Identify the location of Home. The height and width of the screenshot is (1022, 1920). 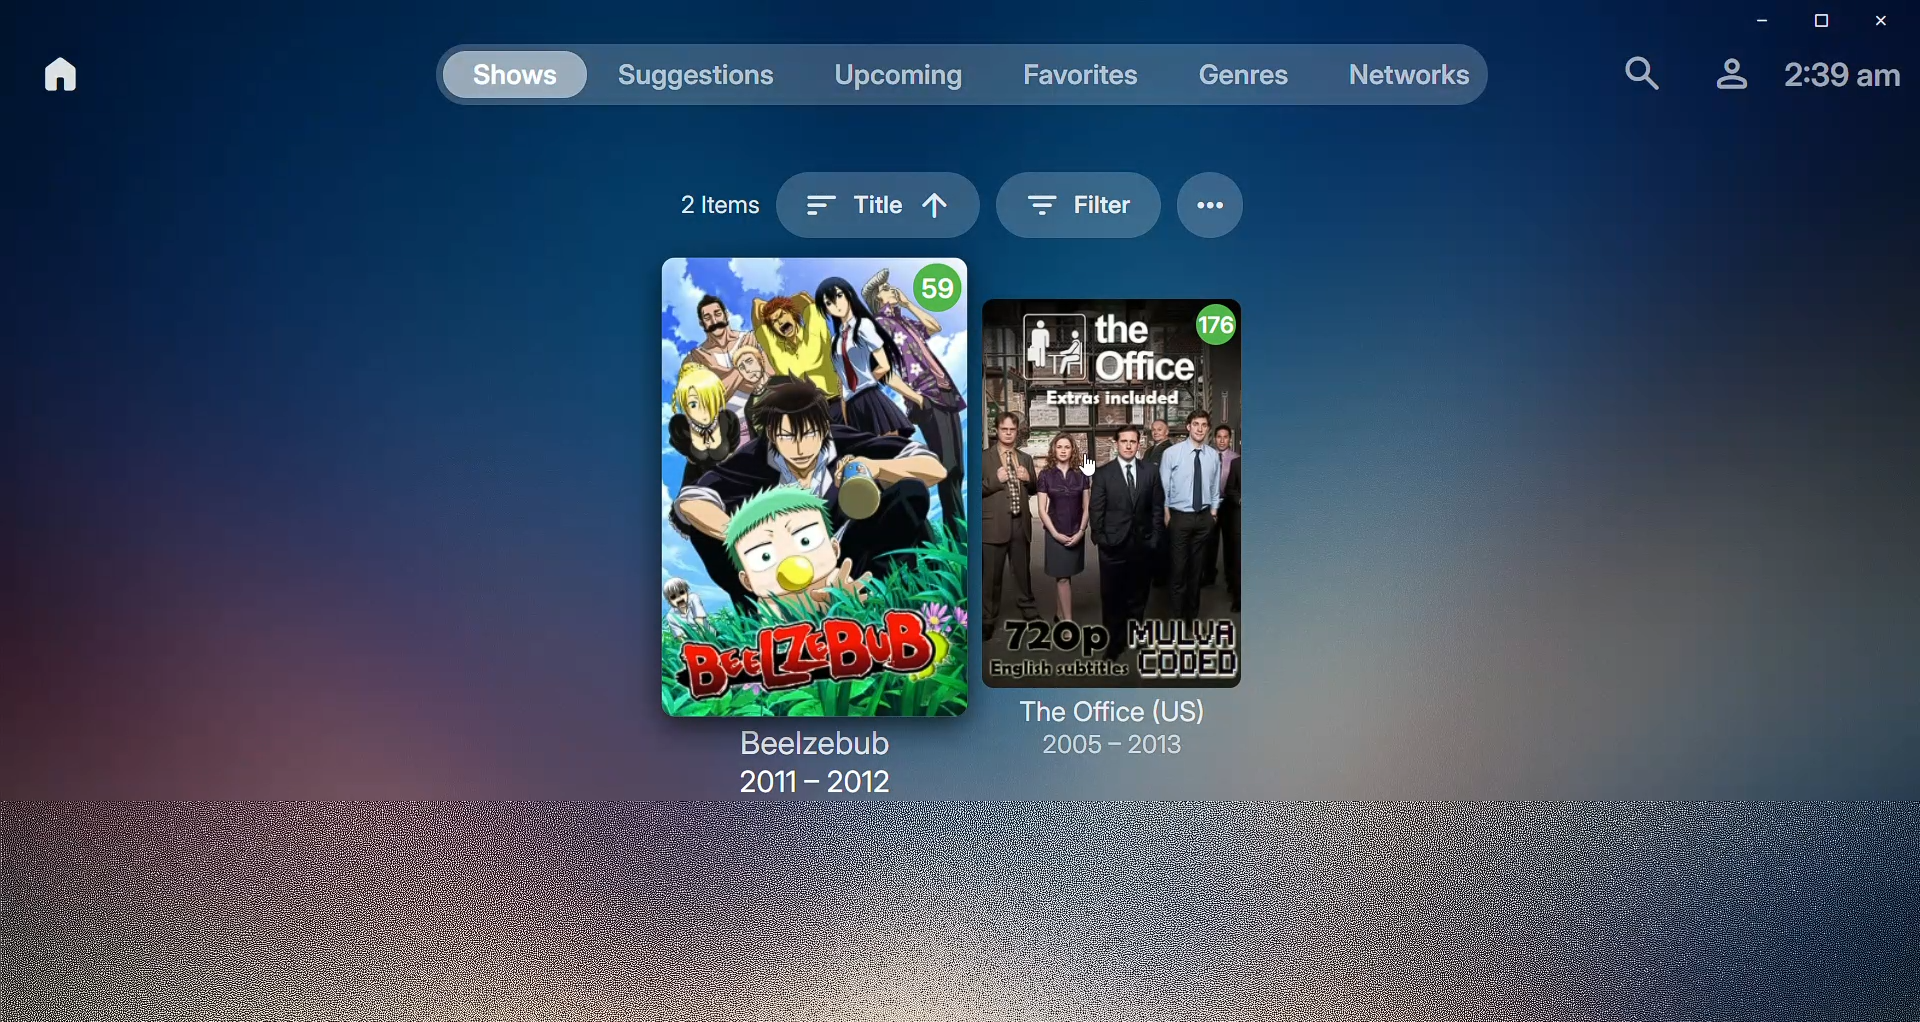
(66, 77).